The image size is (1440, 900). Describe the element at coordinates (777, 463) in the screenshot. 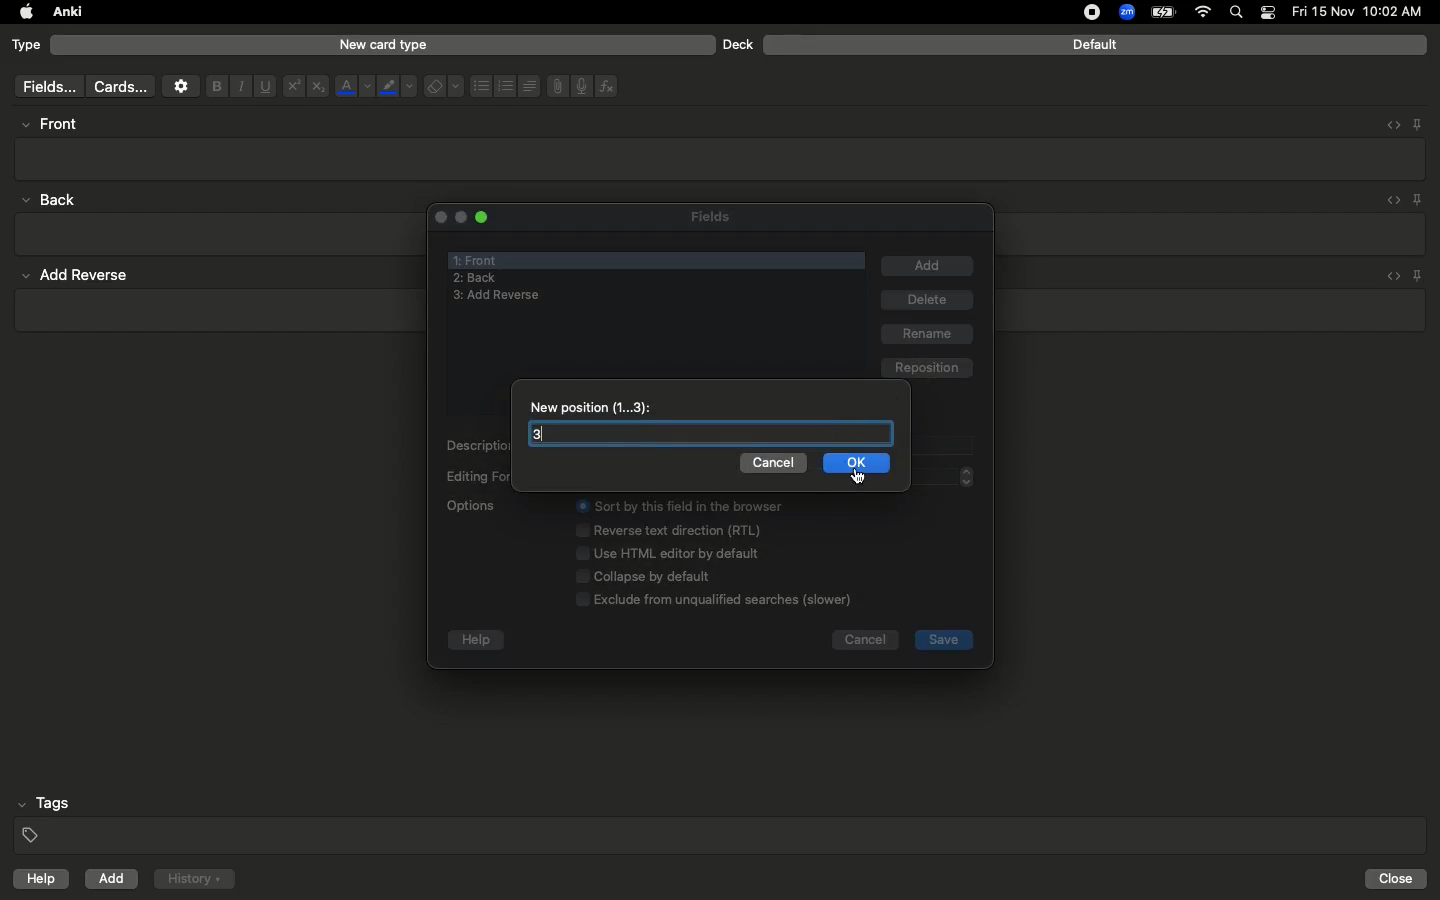

I see `Cancel` at that location.